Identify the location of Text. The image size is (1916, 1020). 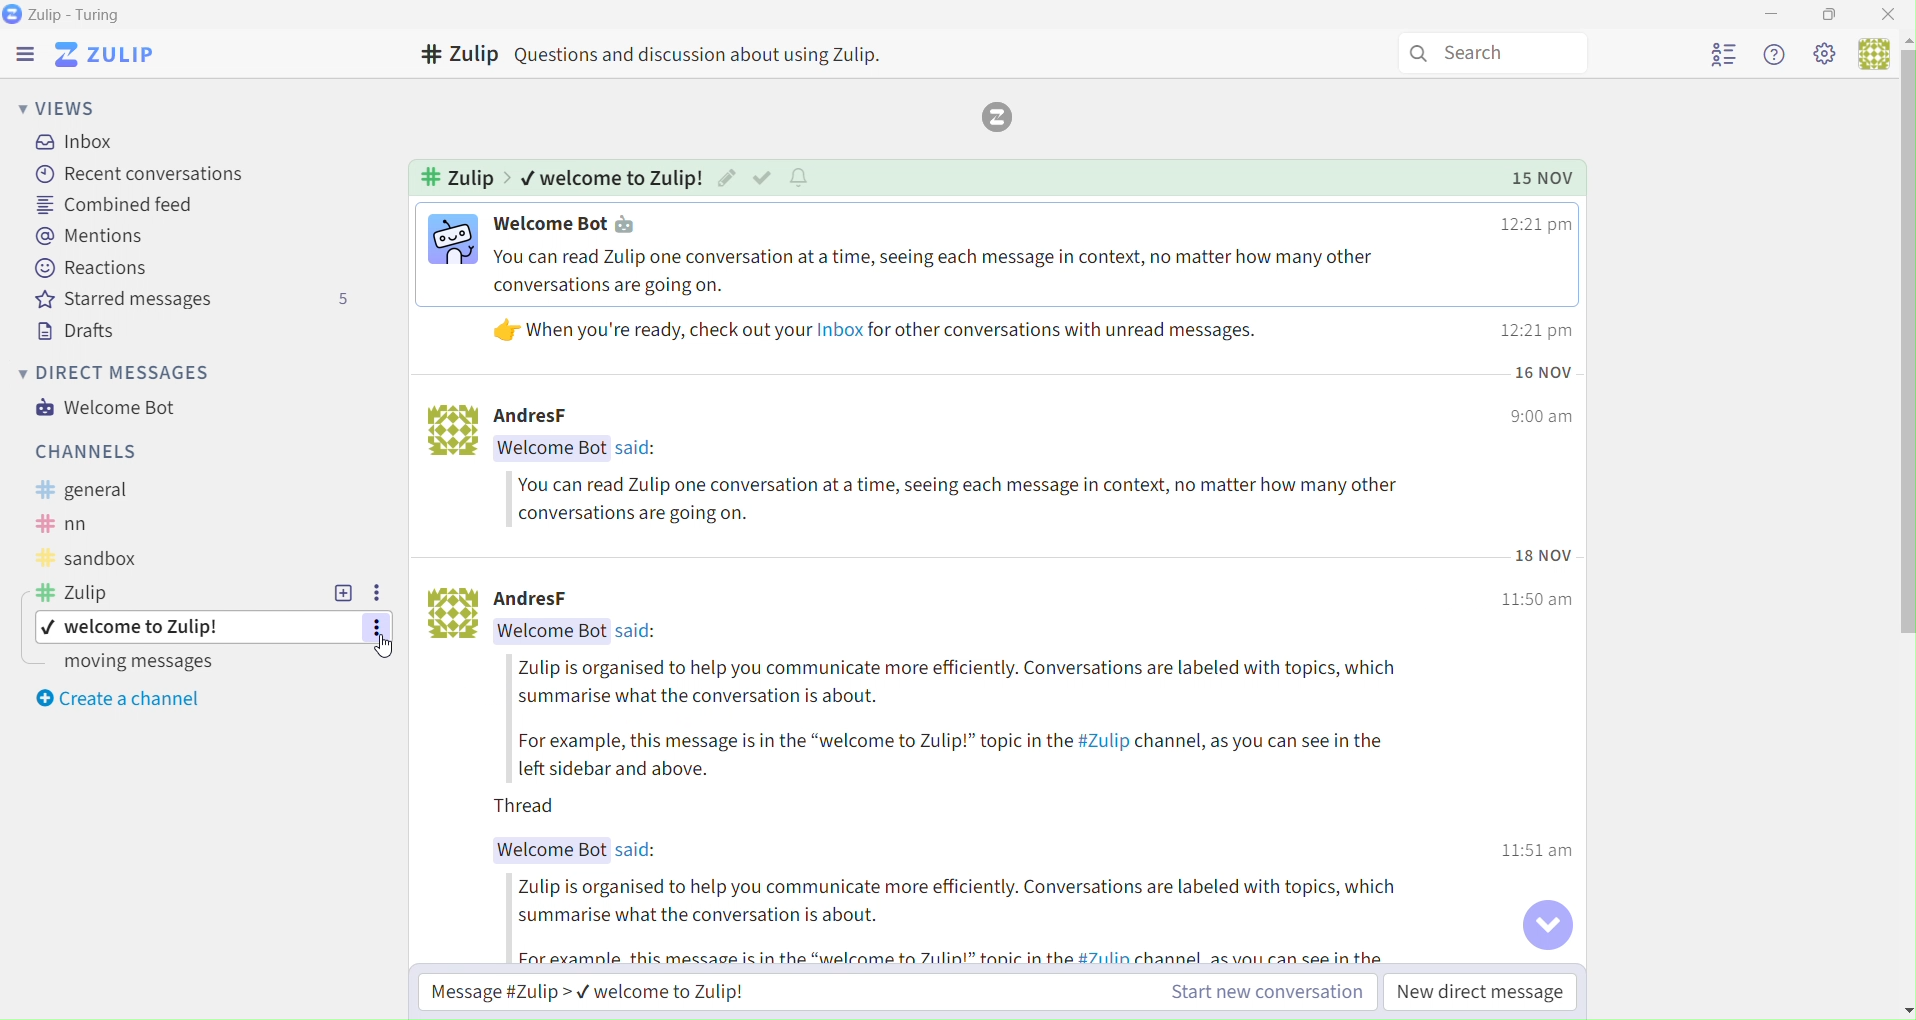
(879, 330).